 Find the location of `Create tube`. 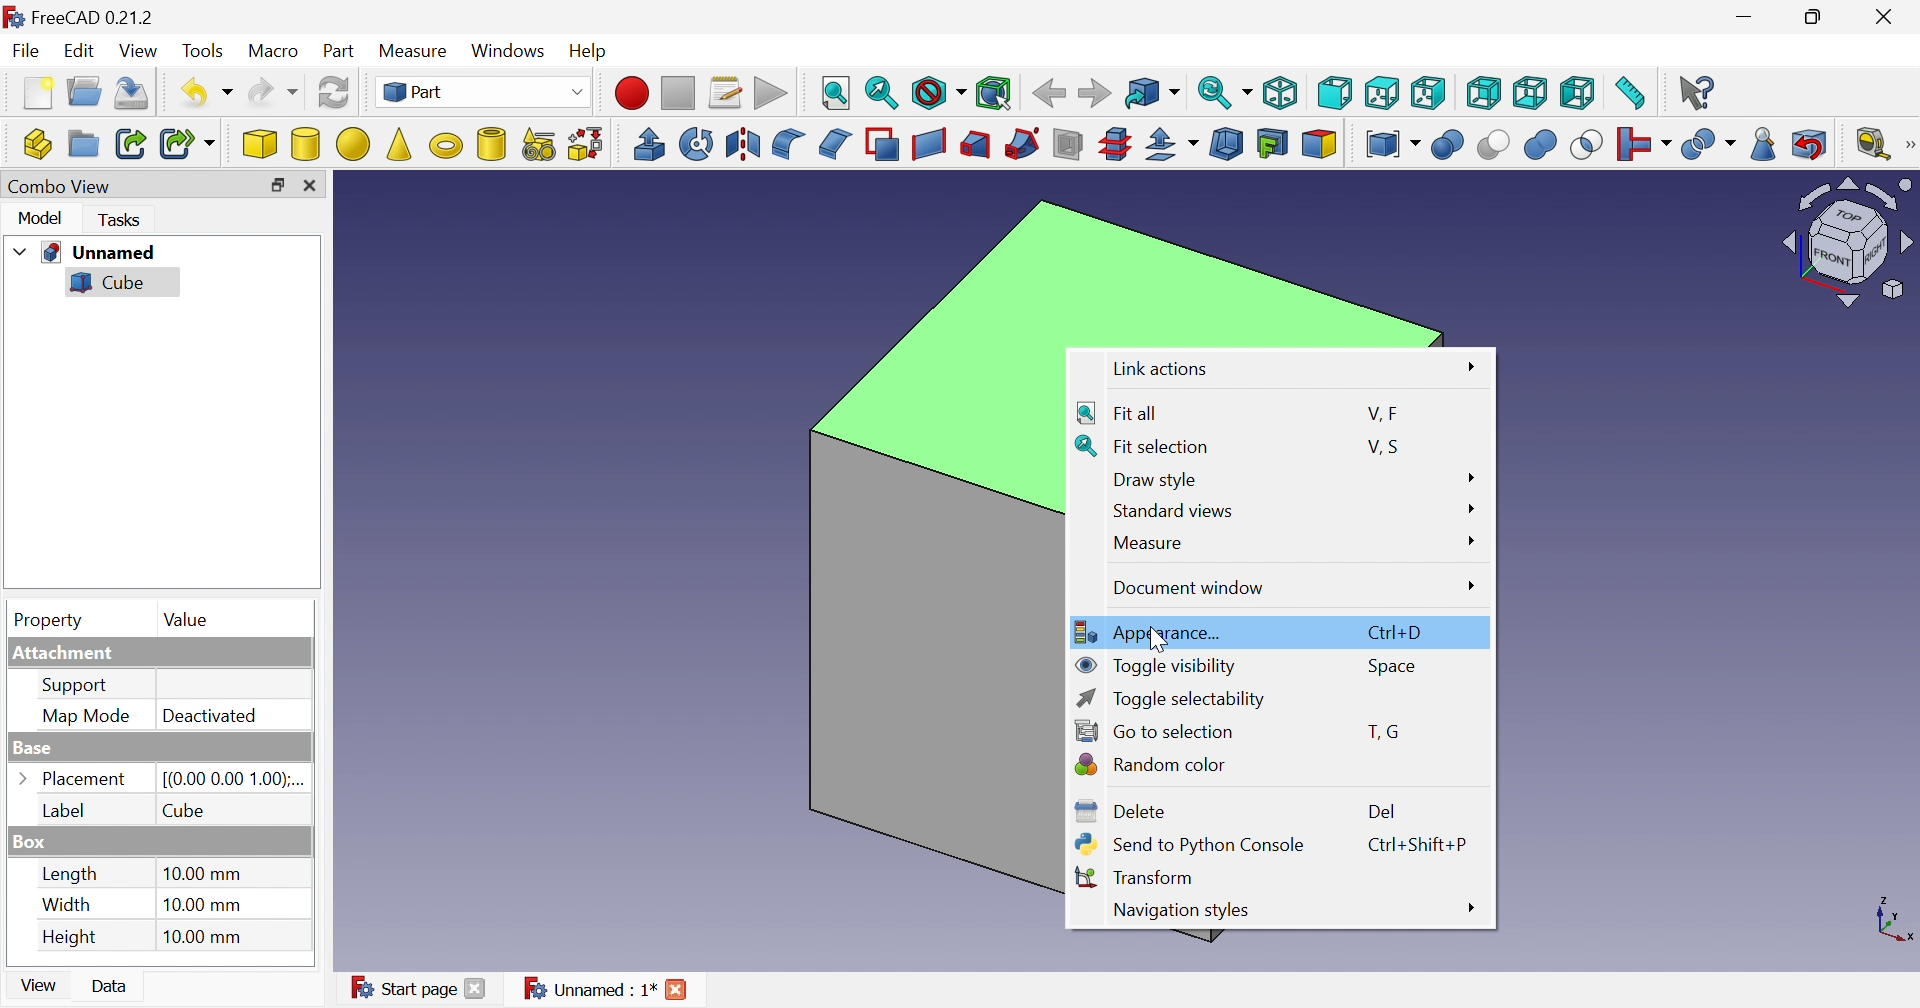

Create tube is located at coordinates (493, 145).